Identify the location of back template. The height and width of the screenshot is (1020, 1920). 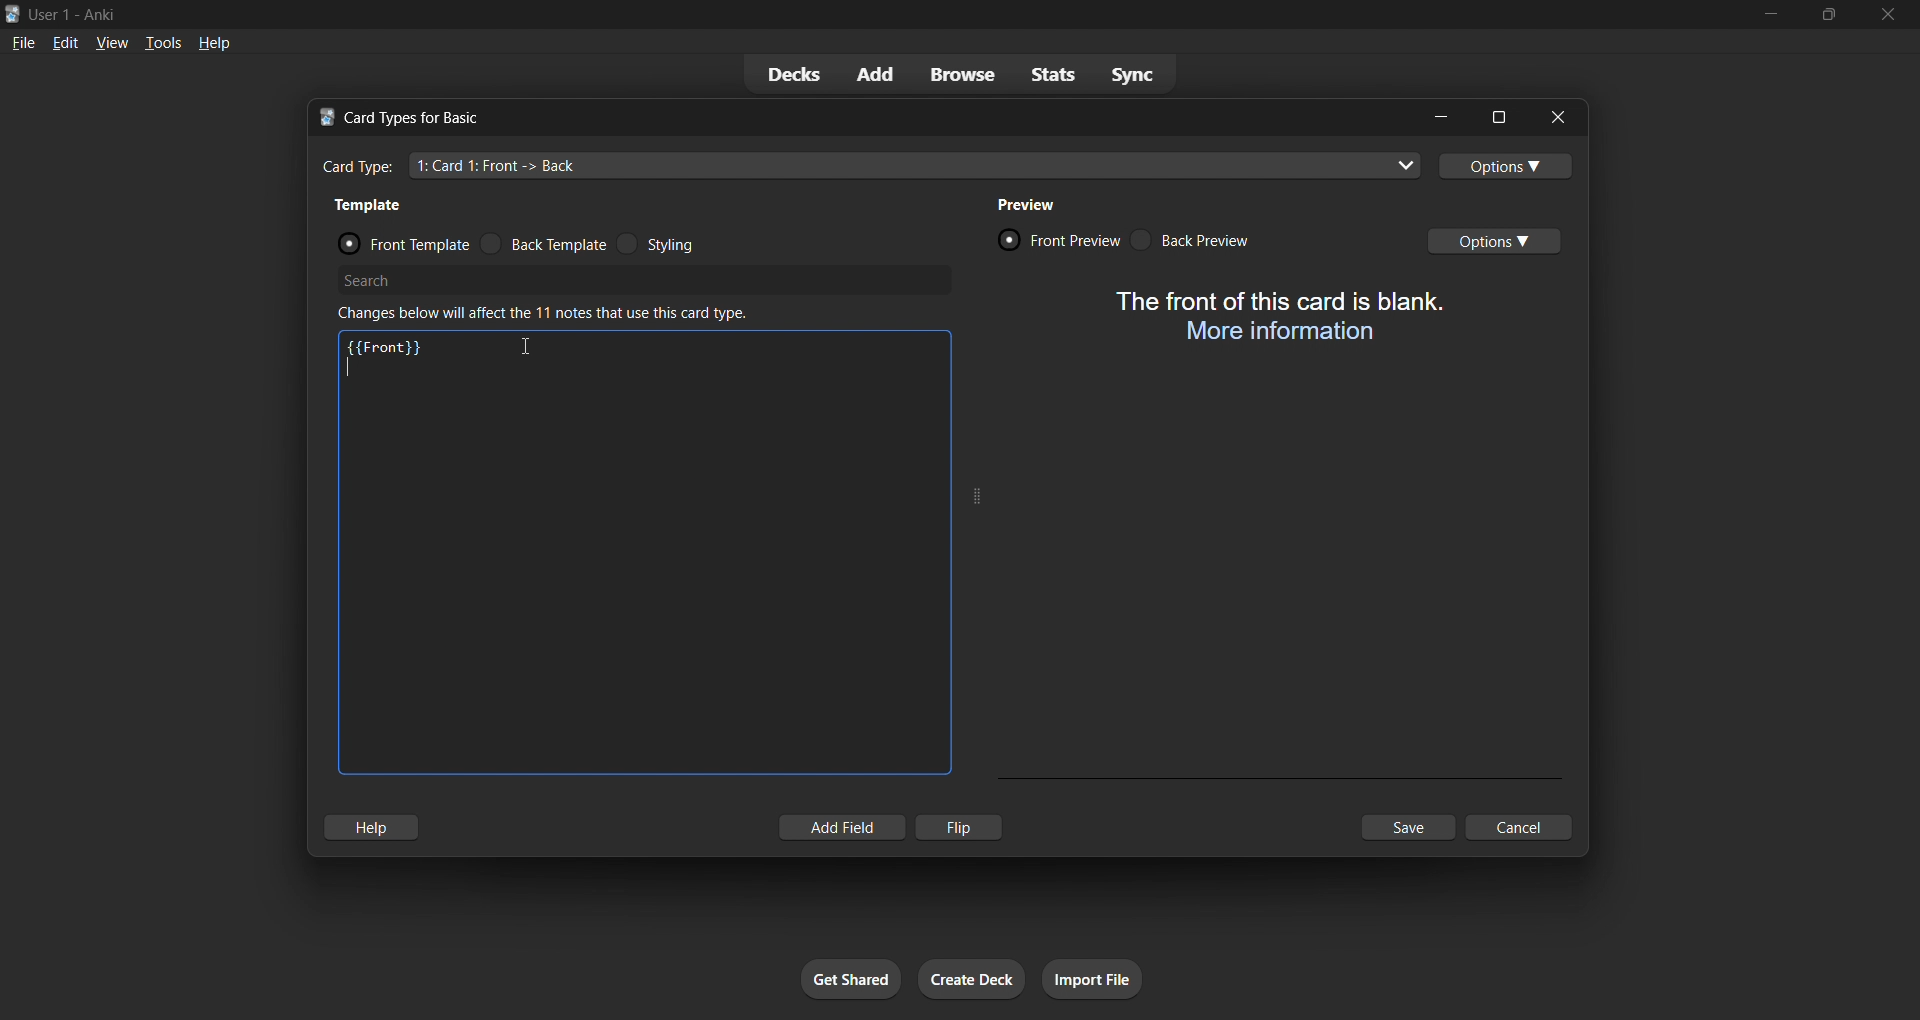
(547, 243).